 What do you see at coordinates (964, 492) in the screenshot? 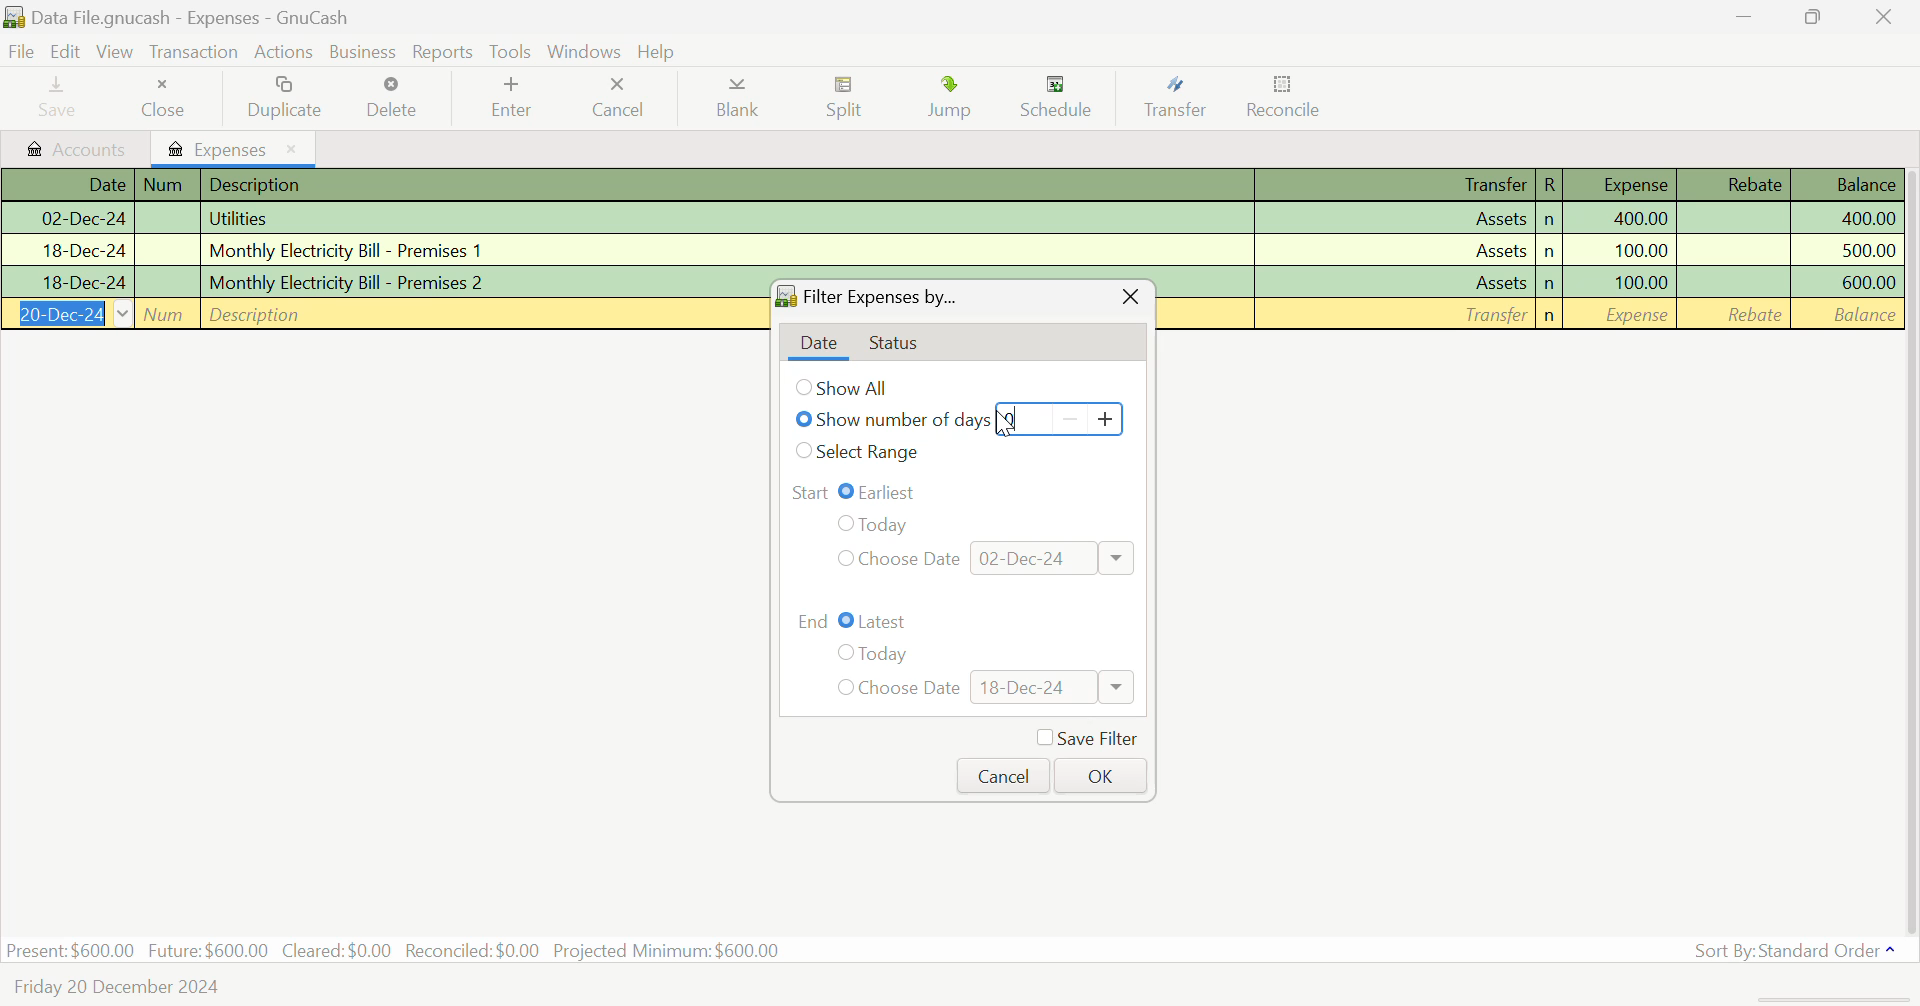
I see `Range Start: Earliest` at bounding box center [964, 492].